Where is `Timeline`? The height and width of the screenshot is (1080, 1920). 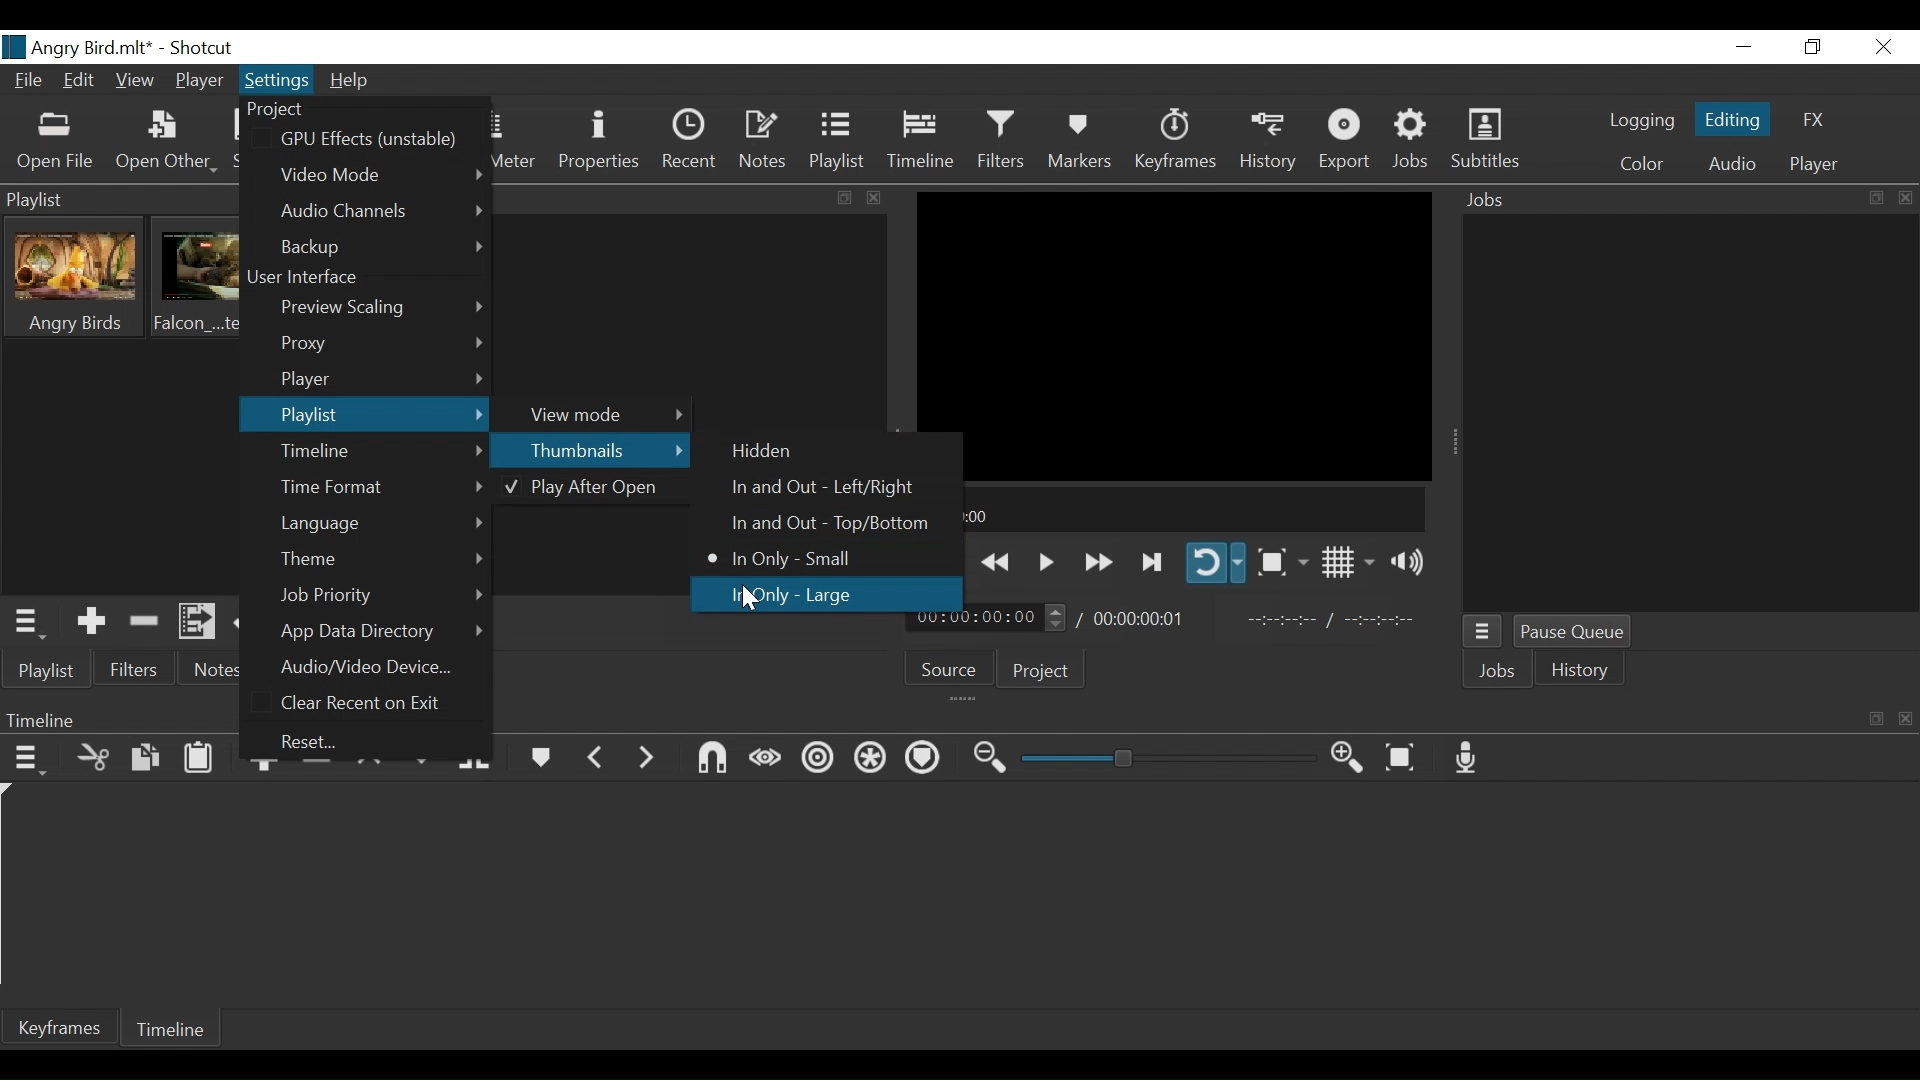
Timeline is located at coordinates (170, 1026).